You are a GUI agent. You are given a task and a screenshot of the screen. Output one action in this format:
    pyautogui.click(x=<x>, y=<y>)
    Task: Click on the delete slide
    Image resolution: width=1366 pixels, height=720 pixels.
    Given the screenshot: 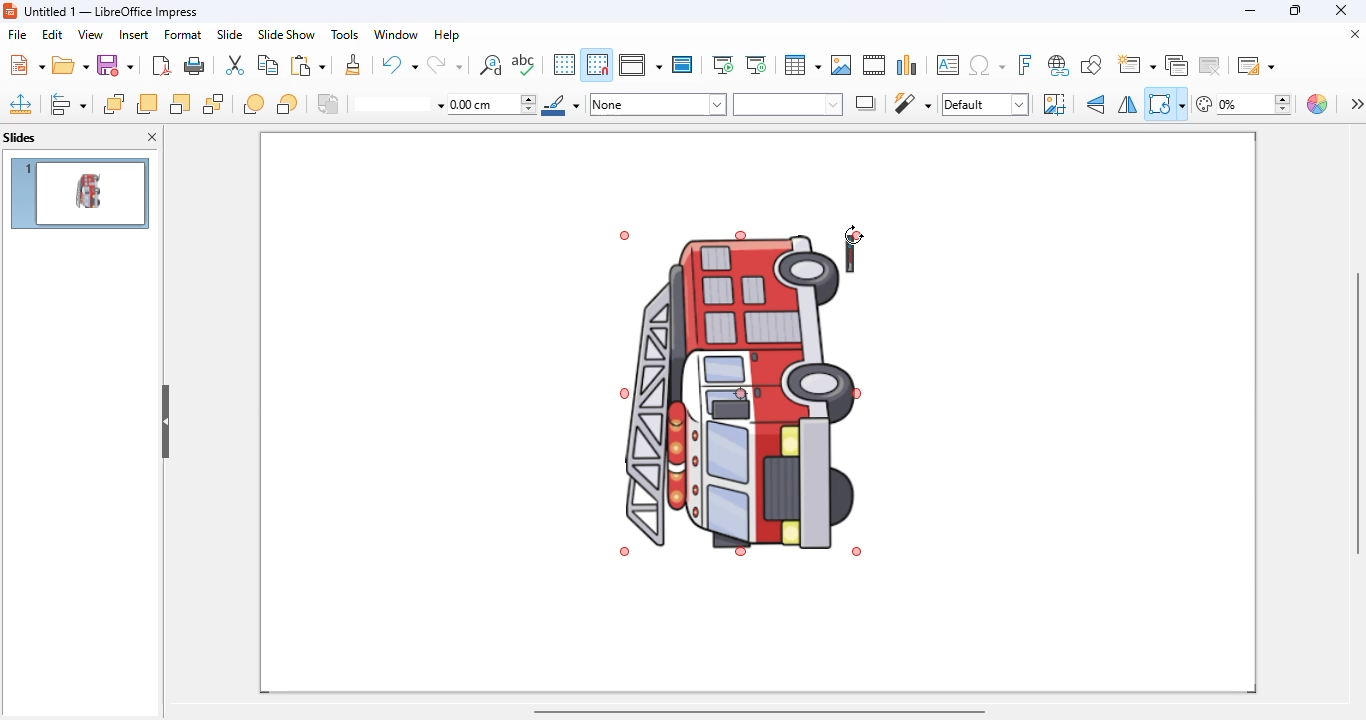 What is the action you would take?
    pyautogui.click(x=1210, y=64)
    